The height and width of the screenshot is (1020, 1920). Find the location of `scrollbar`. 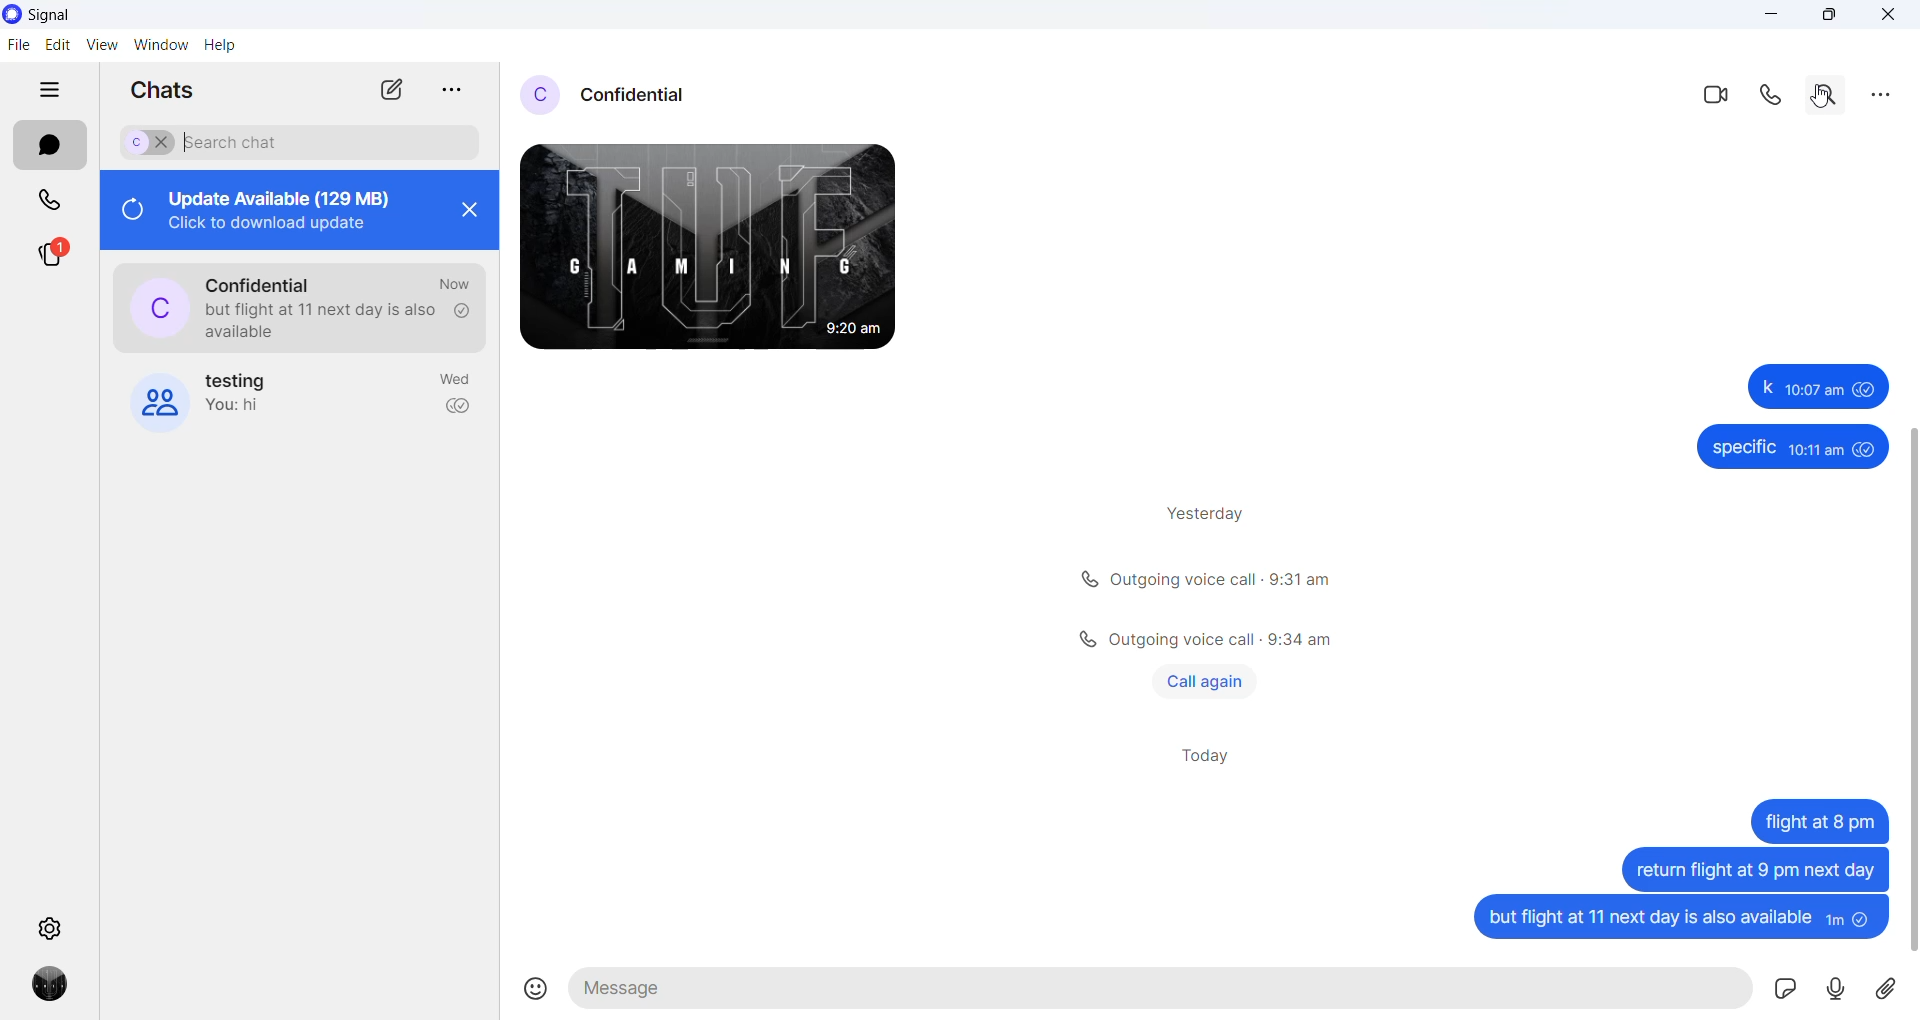

scrollbar is located at coordinates (1908, 670).